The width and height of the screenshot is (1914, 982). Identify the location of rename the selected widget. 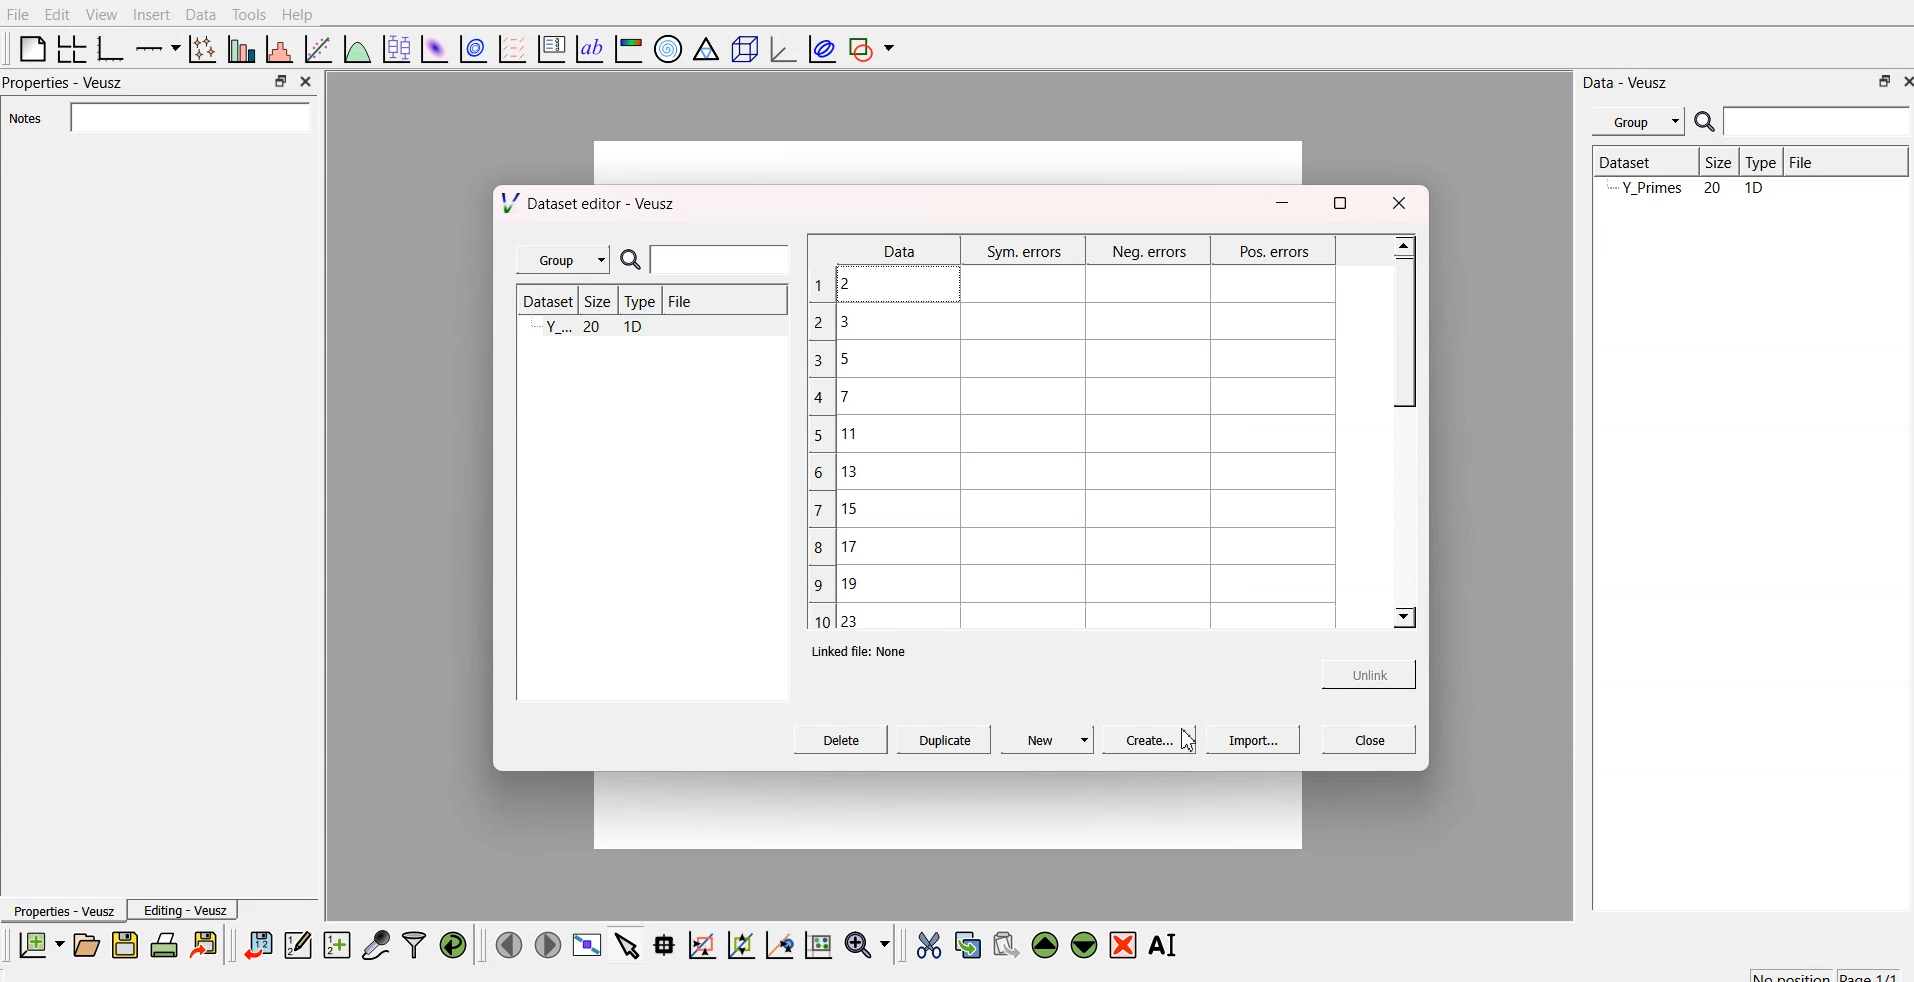
(1168, 942).